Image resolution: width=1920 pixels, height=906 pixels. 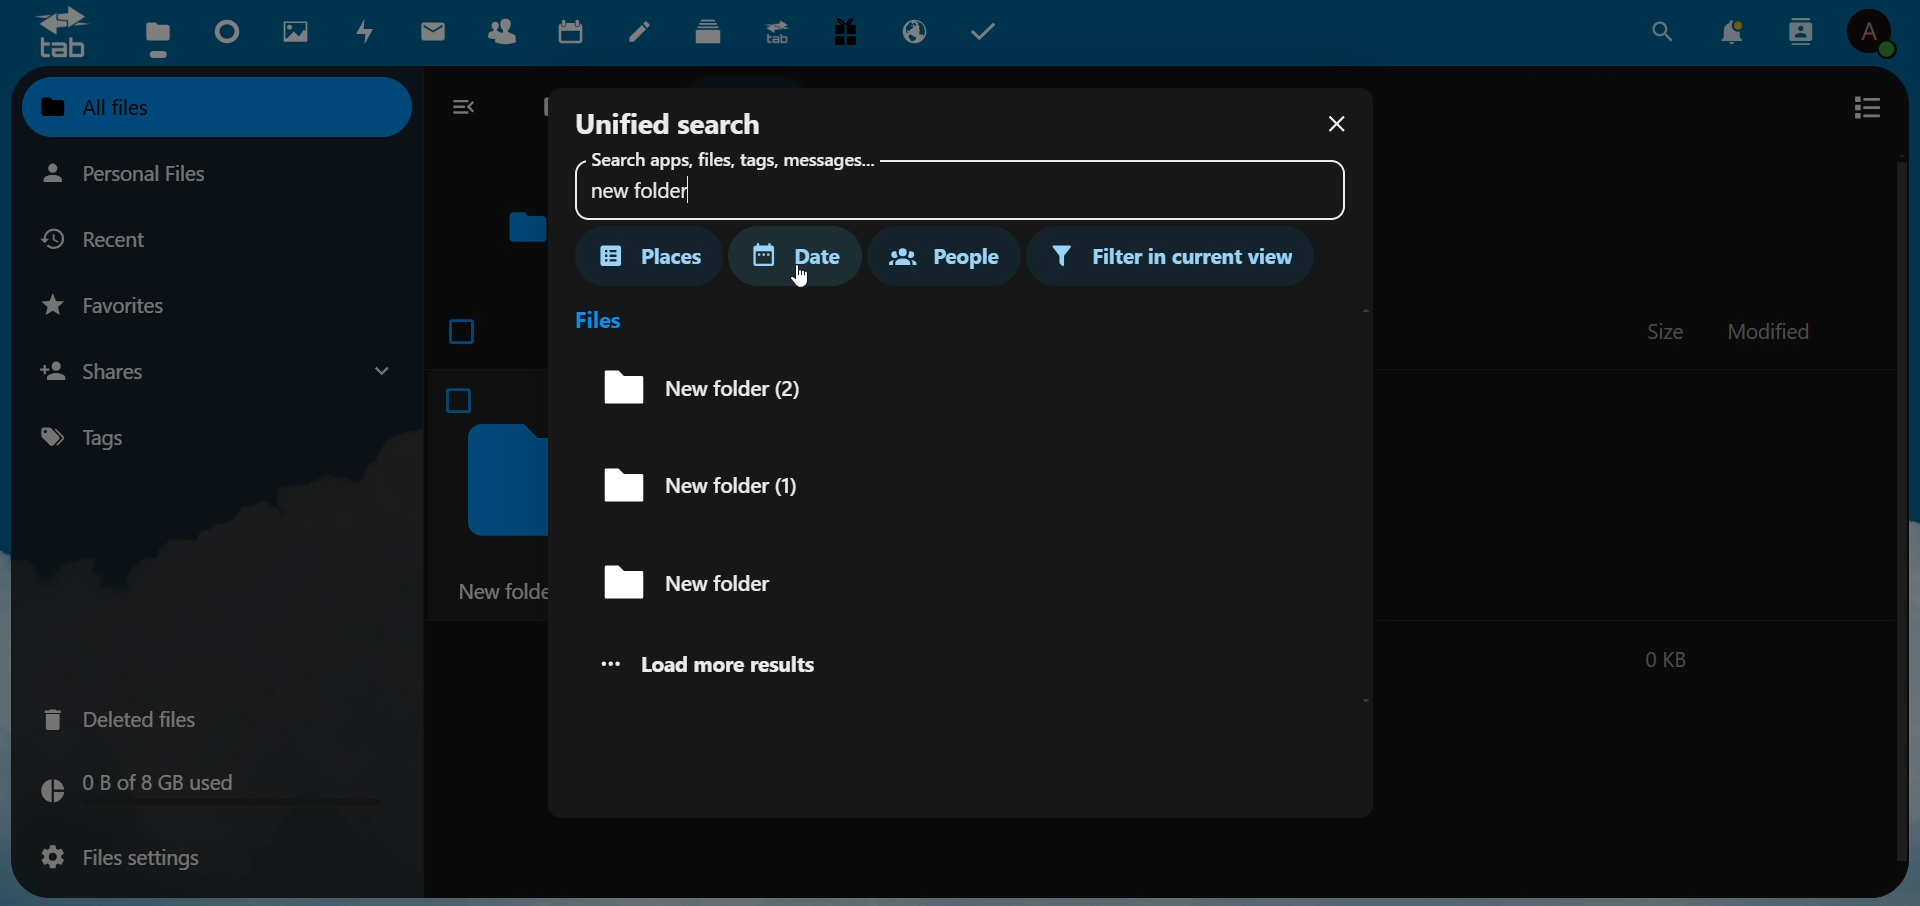 I want to click on load more results, so click(x=731, y=665).